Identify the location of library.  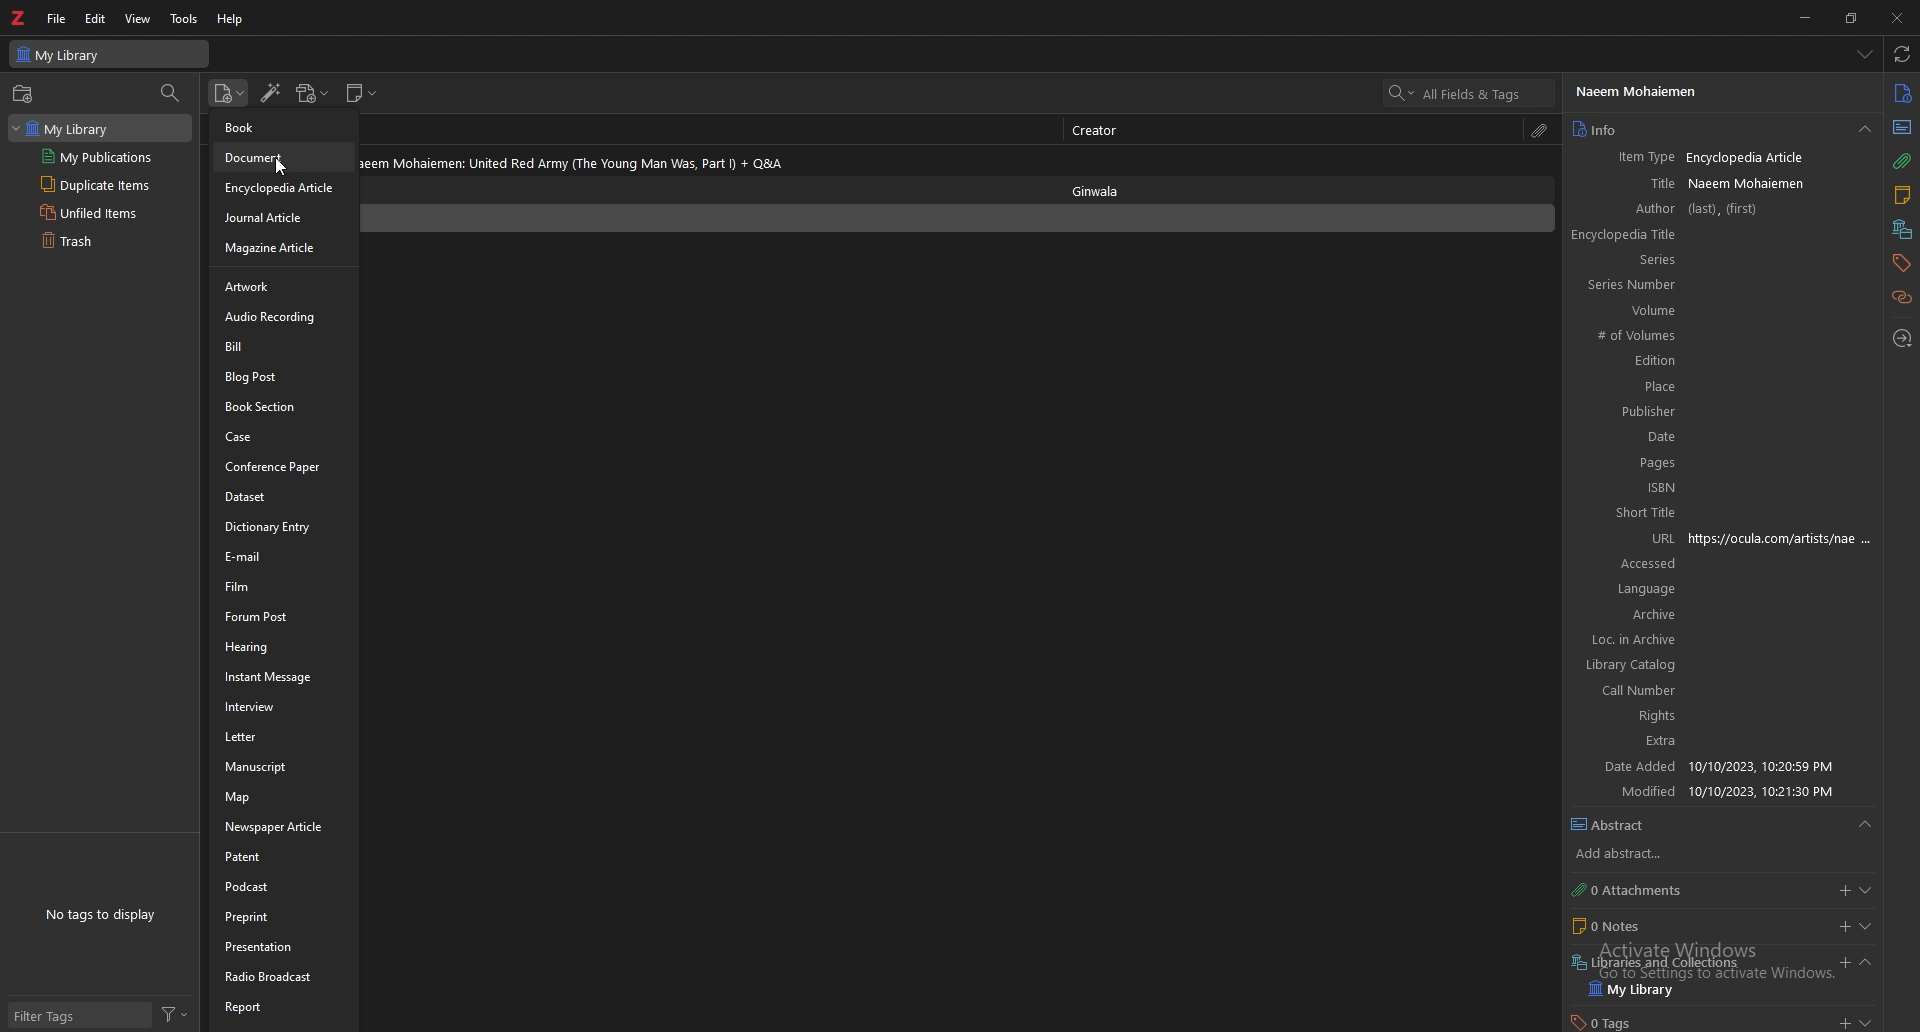
(73, 127).